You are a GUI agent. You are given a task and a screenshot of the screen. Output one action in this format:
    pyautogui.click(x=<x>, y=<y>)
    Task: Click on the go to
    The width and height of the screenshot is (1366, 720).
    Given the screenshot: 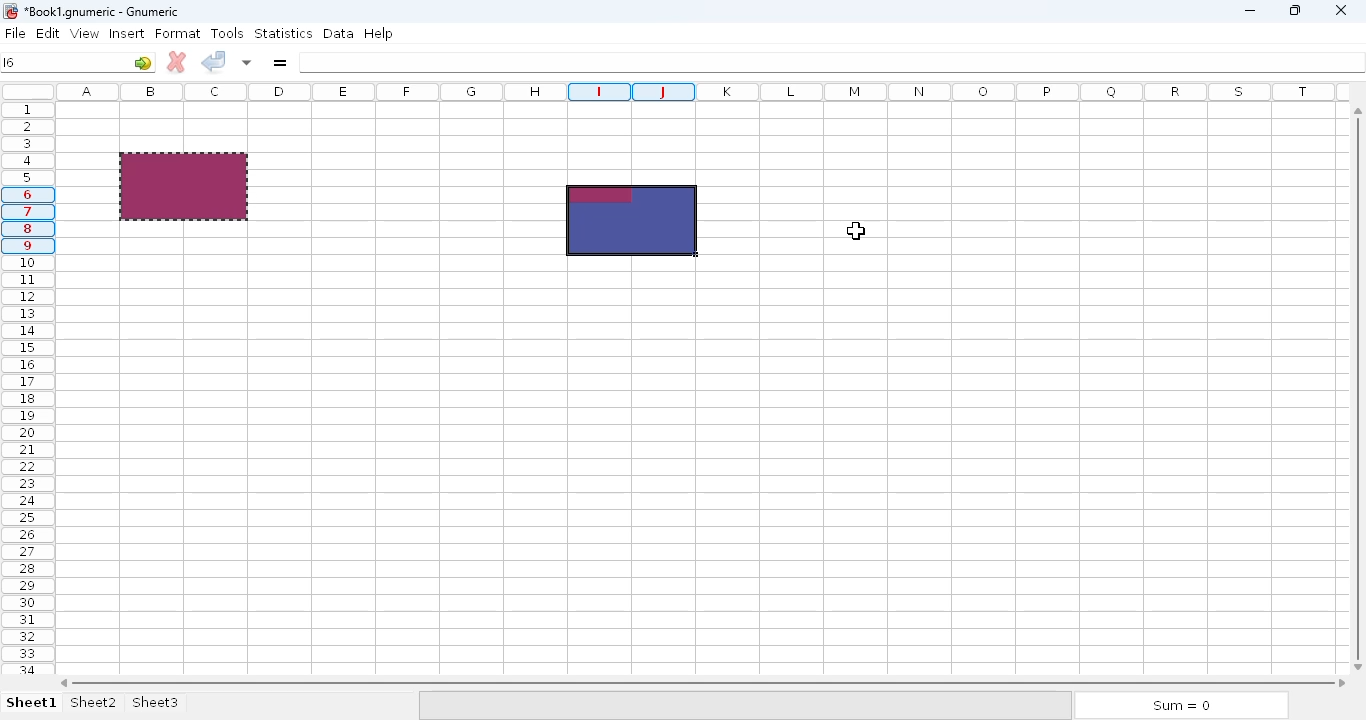 What is the action you would take?
    pyautogui.click(x=144, y=63)
    